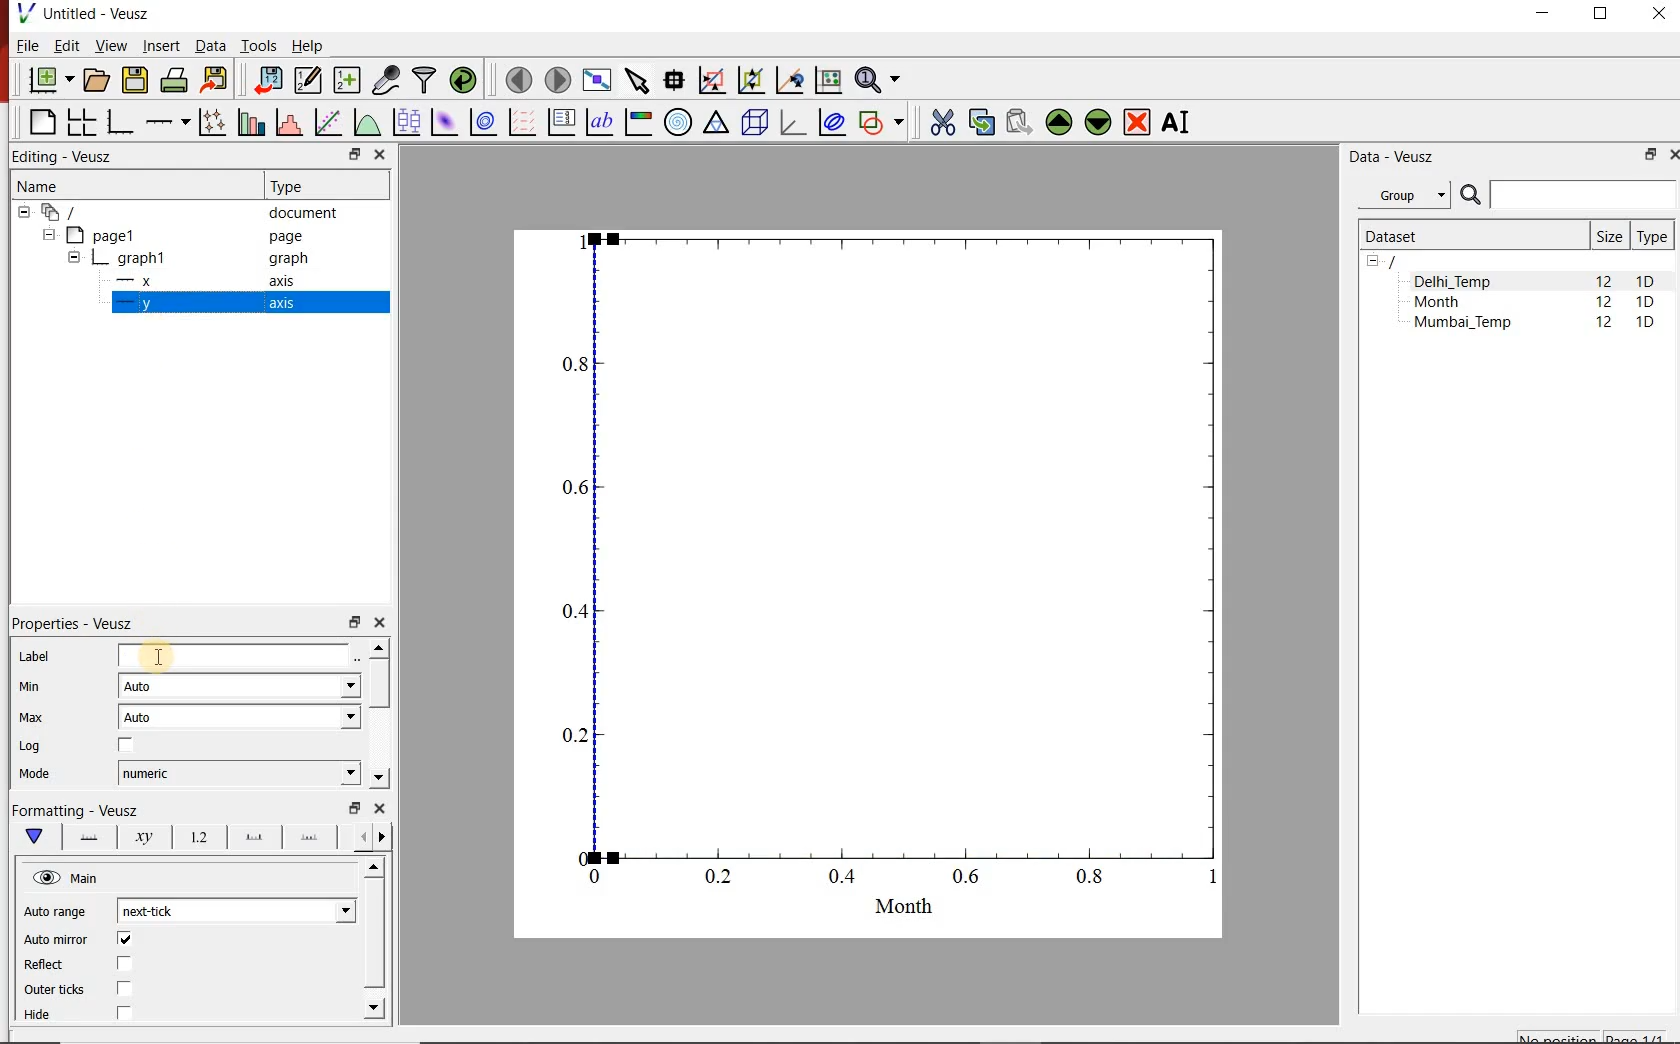 The image size is (1680, 1044). Describe the element at coordinates (1609, 236) in the screenshot. I see `Size` at that location.